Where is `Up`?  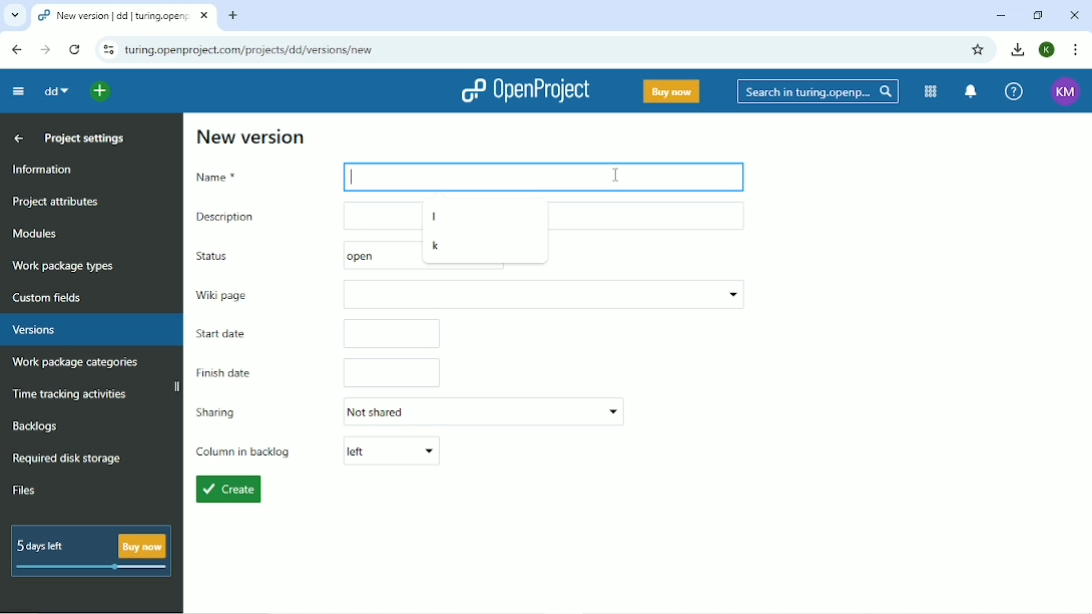
Up is located at coordinates (16, 138).